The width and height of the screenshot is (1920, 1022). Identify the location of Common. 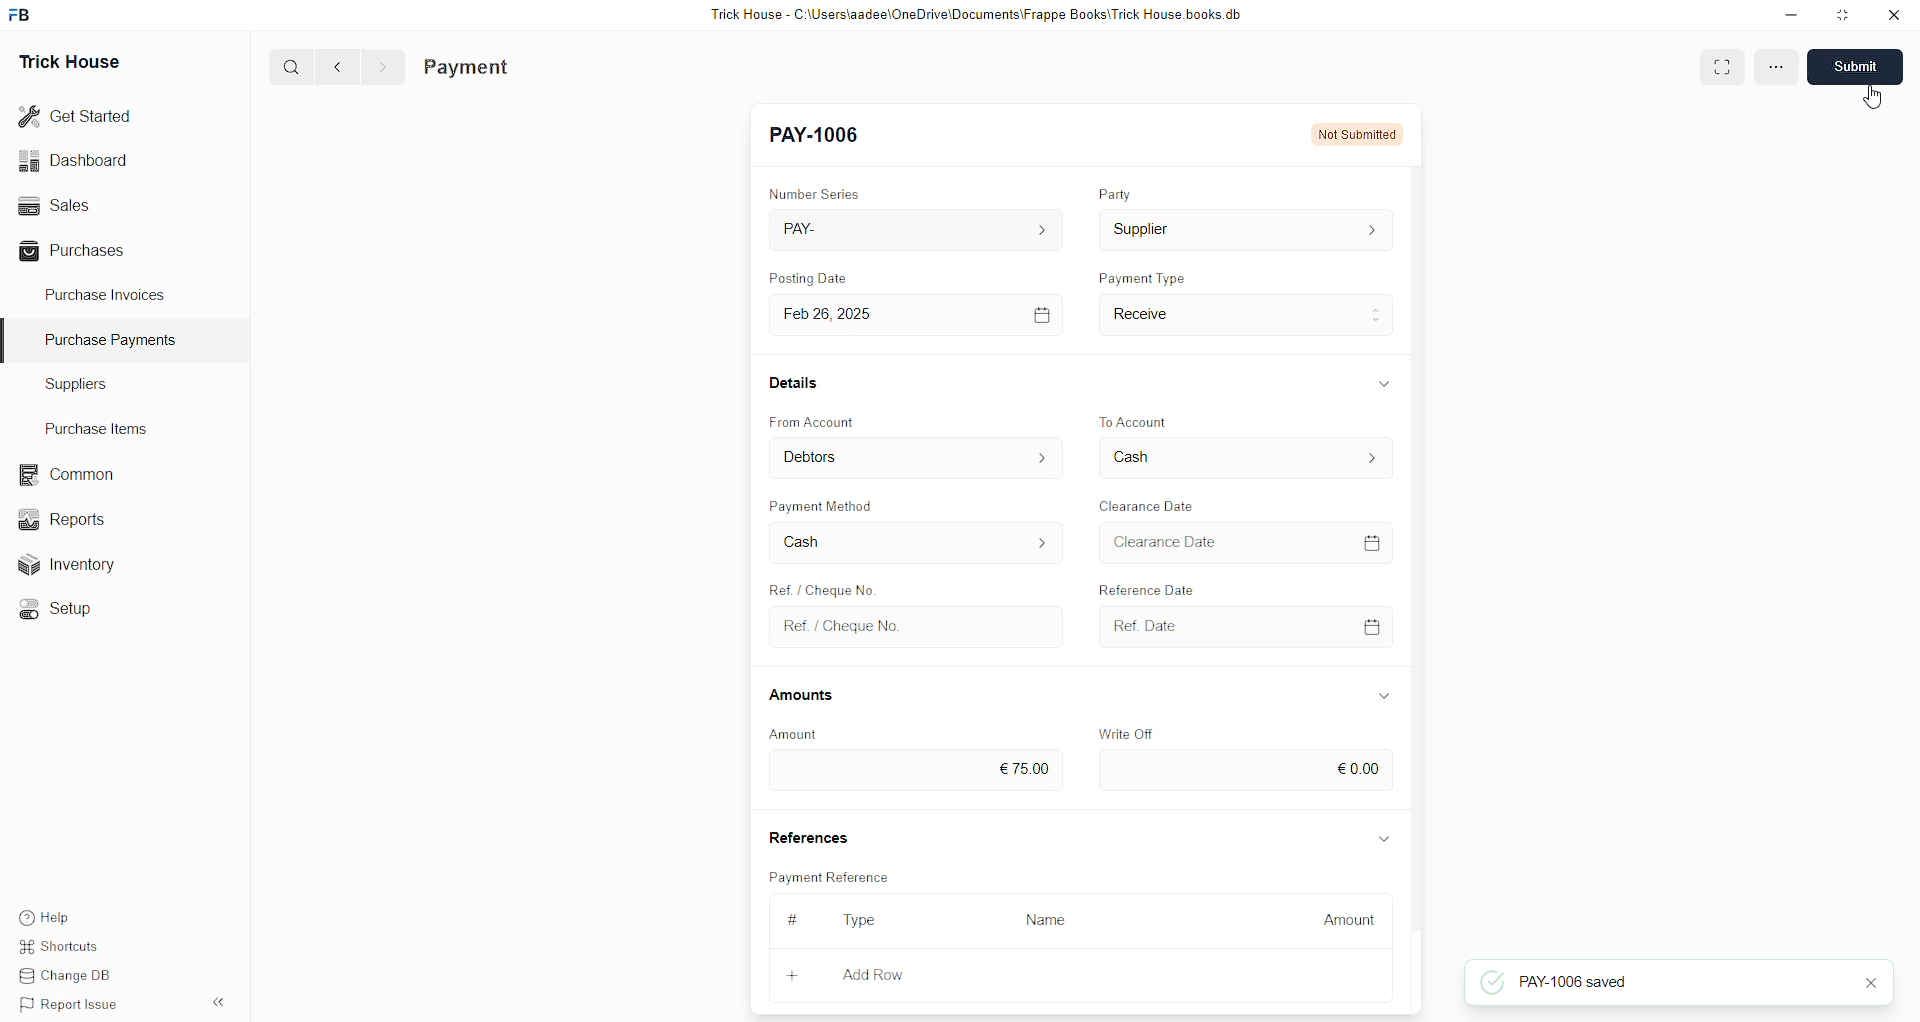
(63, 473).